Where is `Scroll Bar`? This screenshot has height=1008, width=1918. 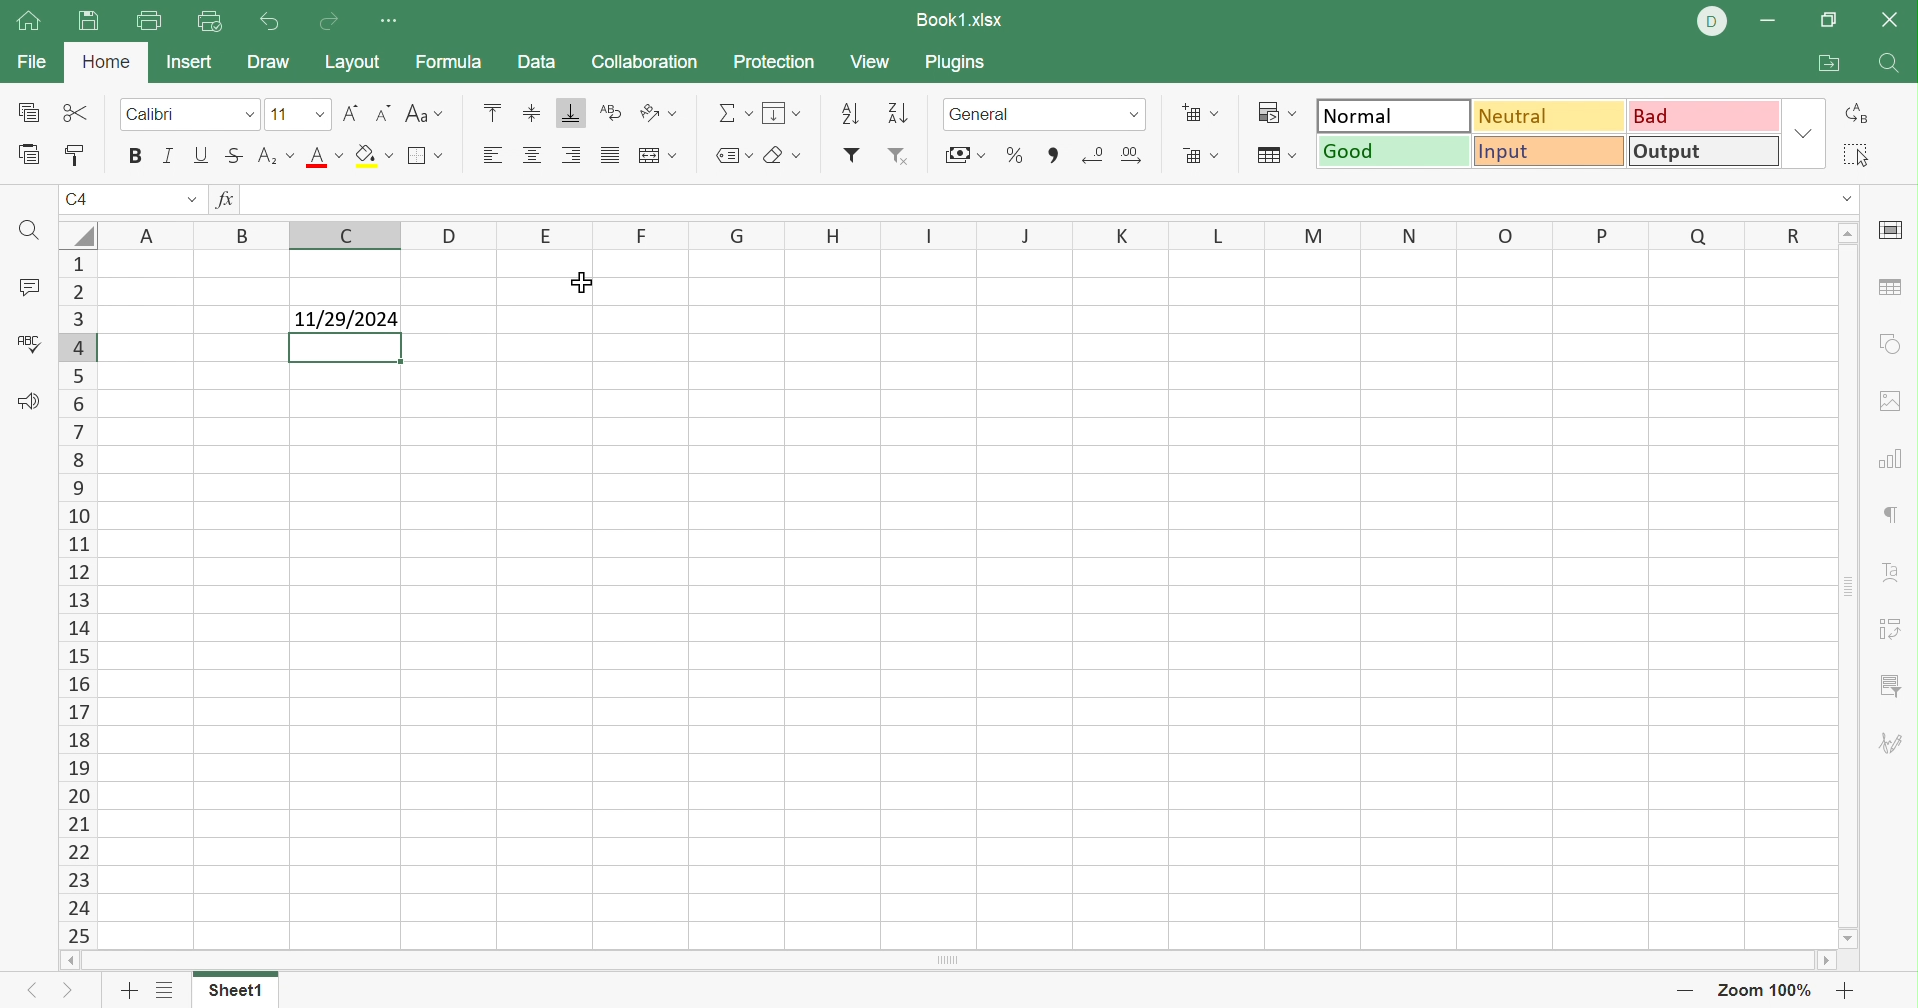
Scroll Bar is located at coordinates (950, 961).